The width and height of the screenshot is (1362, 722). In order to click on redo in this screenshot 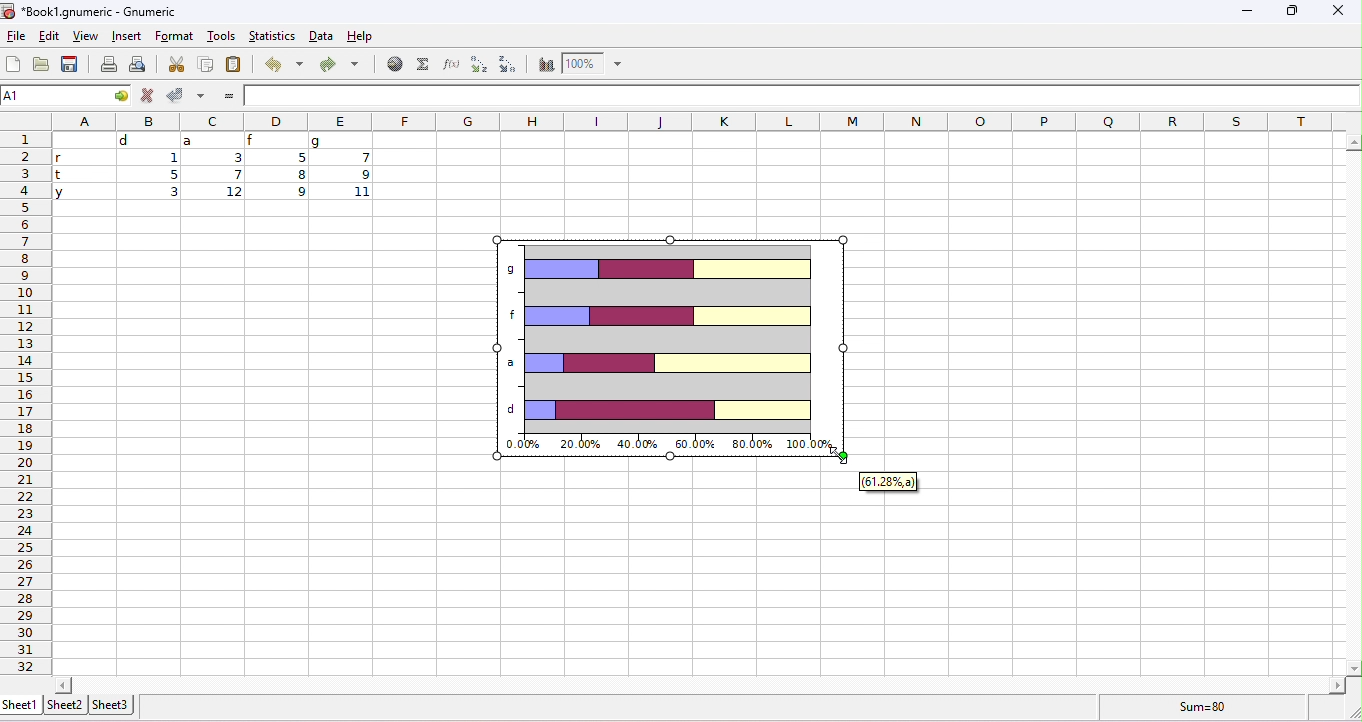, I will do `click(339, 63)`.